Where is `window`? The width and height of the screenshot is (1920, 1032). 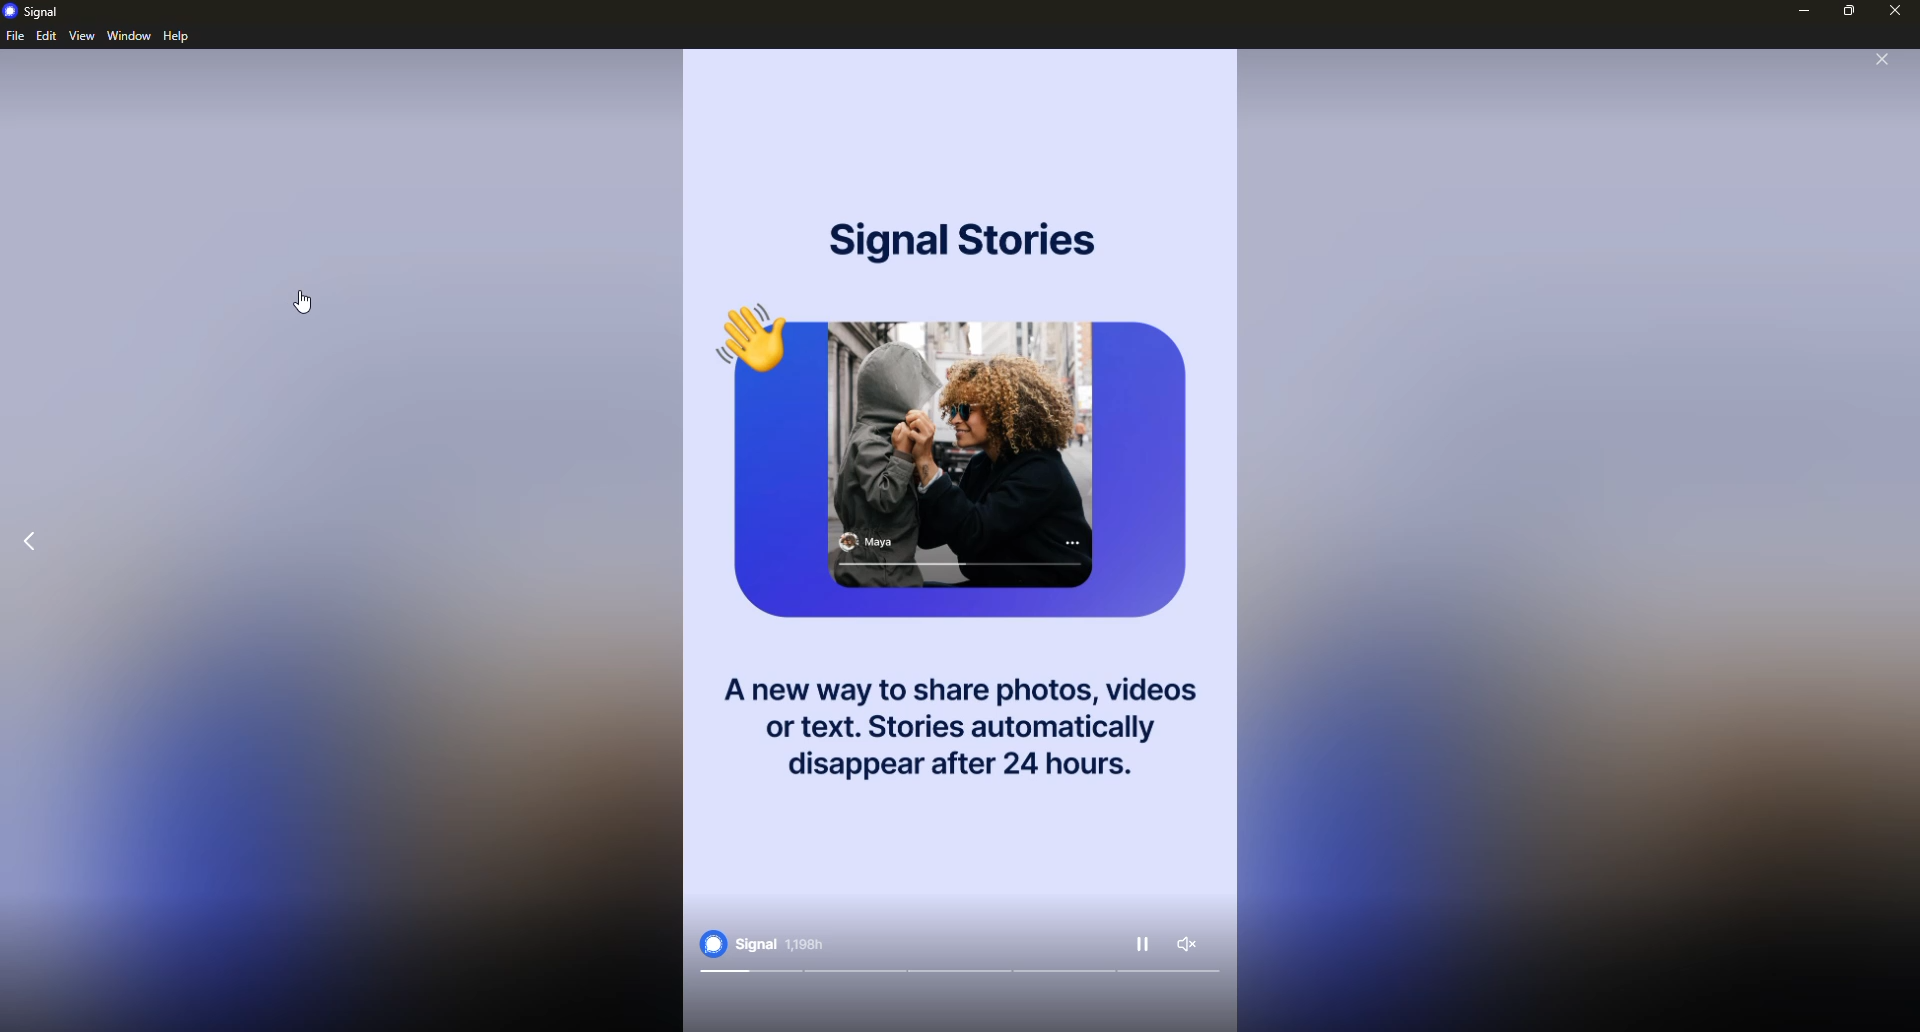 window is located at coordinates (129, 34).